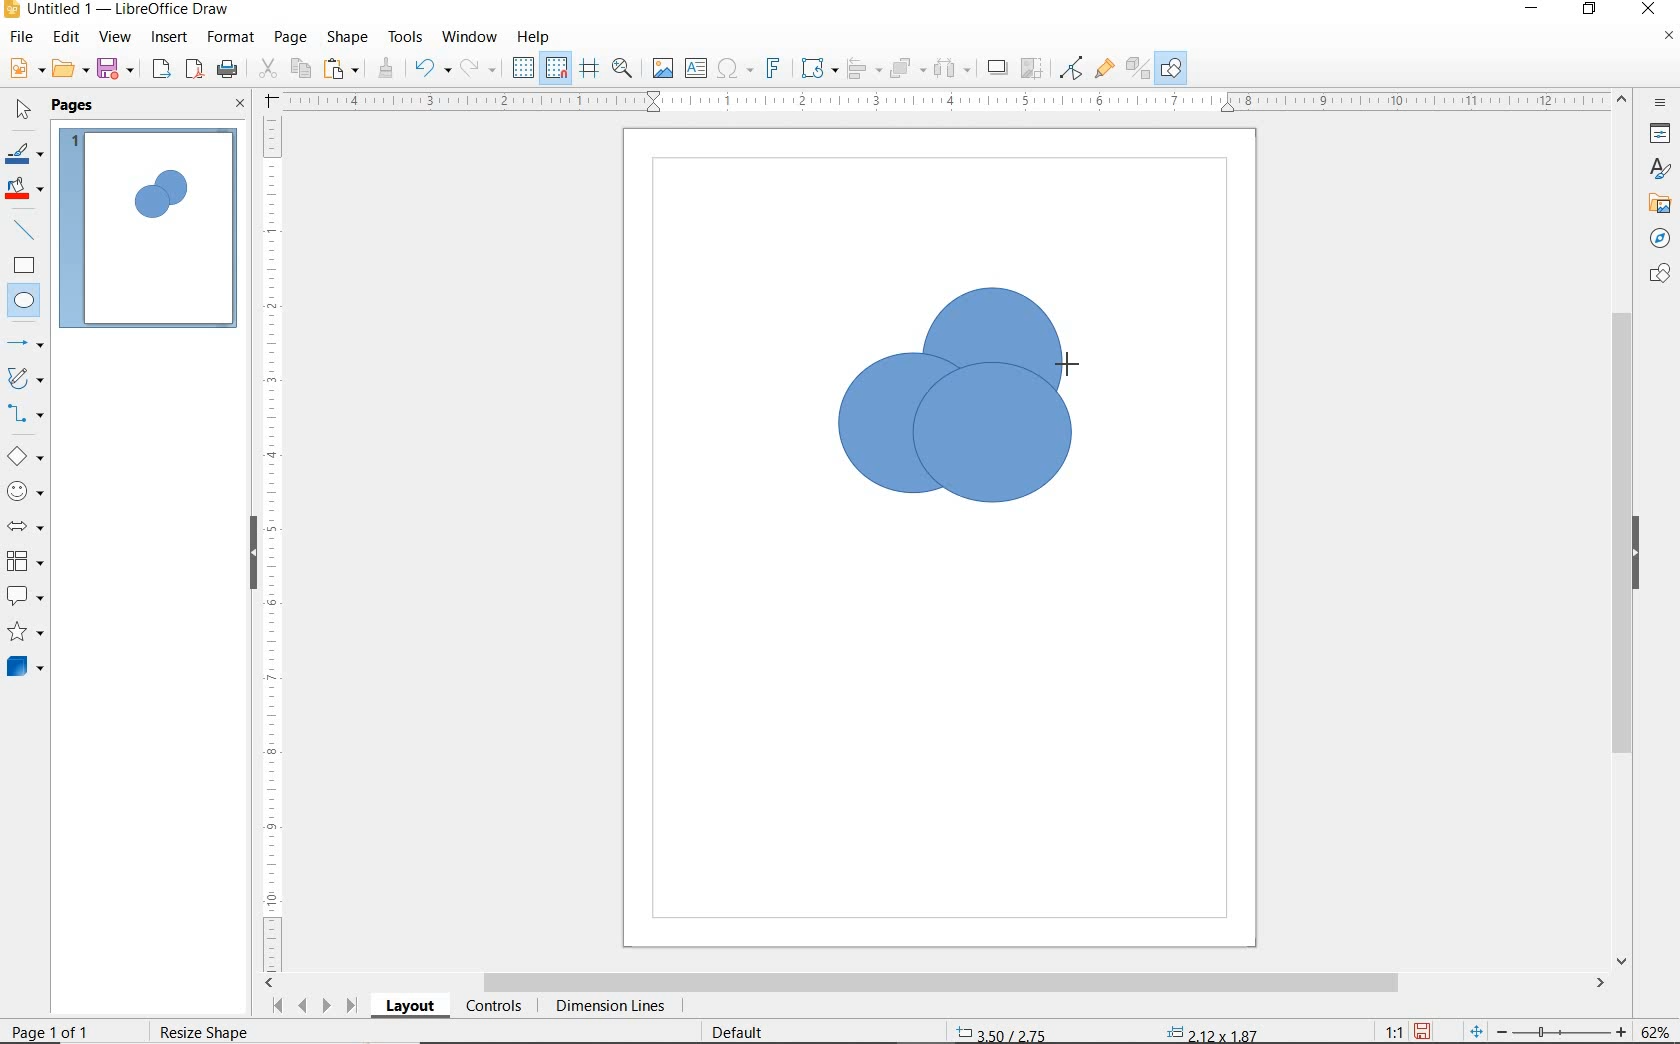 The image size is (1680, 1044). I want to click on SHAPE, so click(349, 40).